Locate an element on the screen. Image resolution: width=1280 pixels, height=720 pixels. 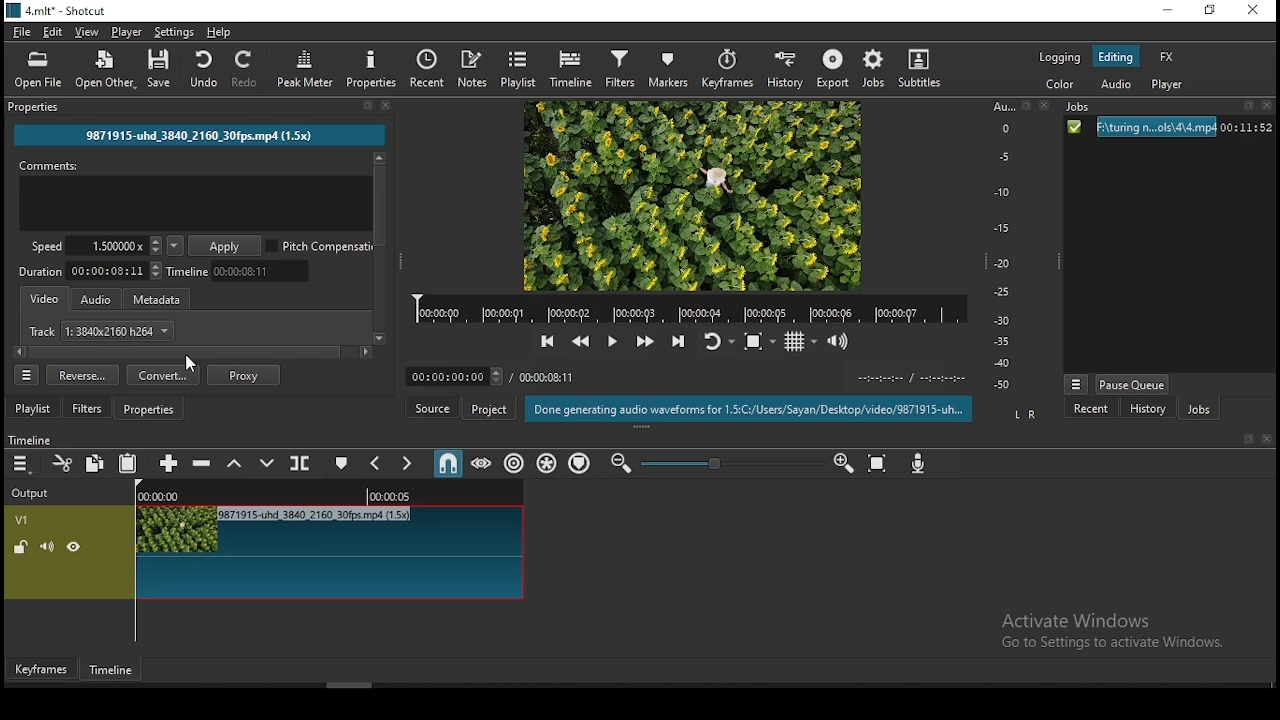
metadata is located at coordinates (159, 299).